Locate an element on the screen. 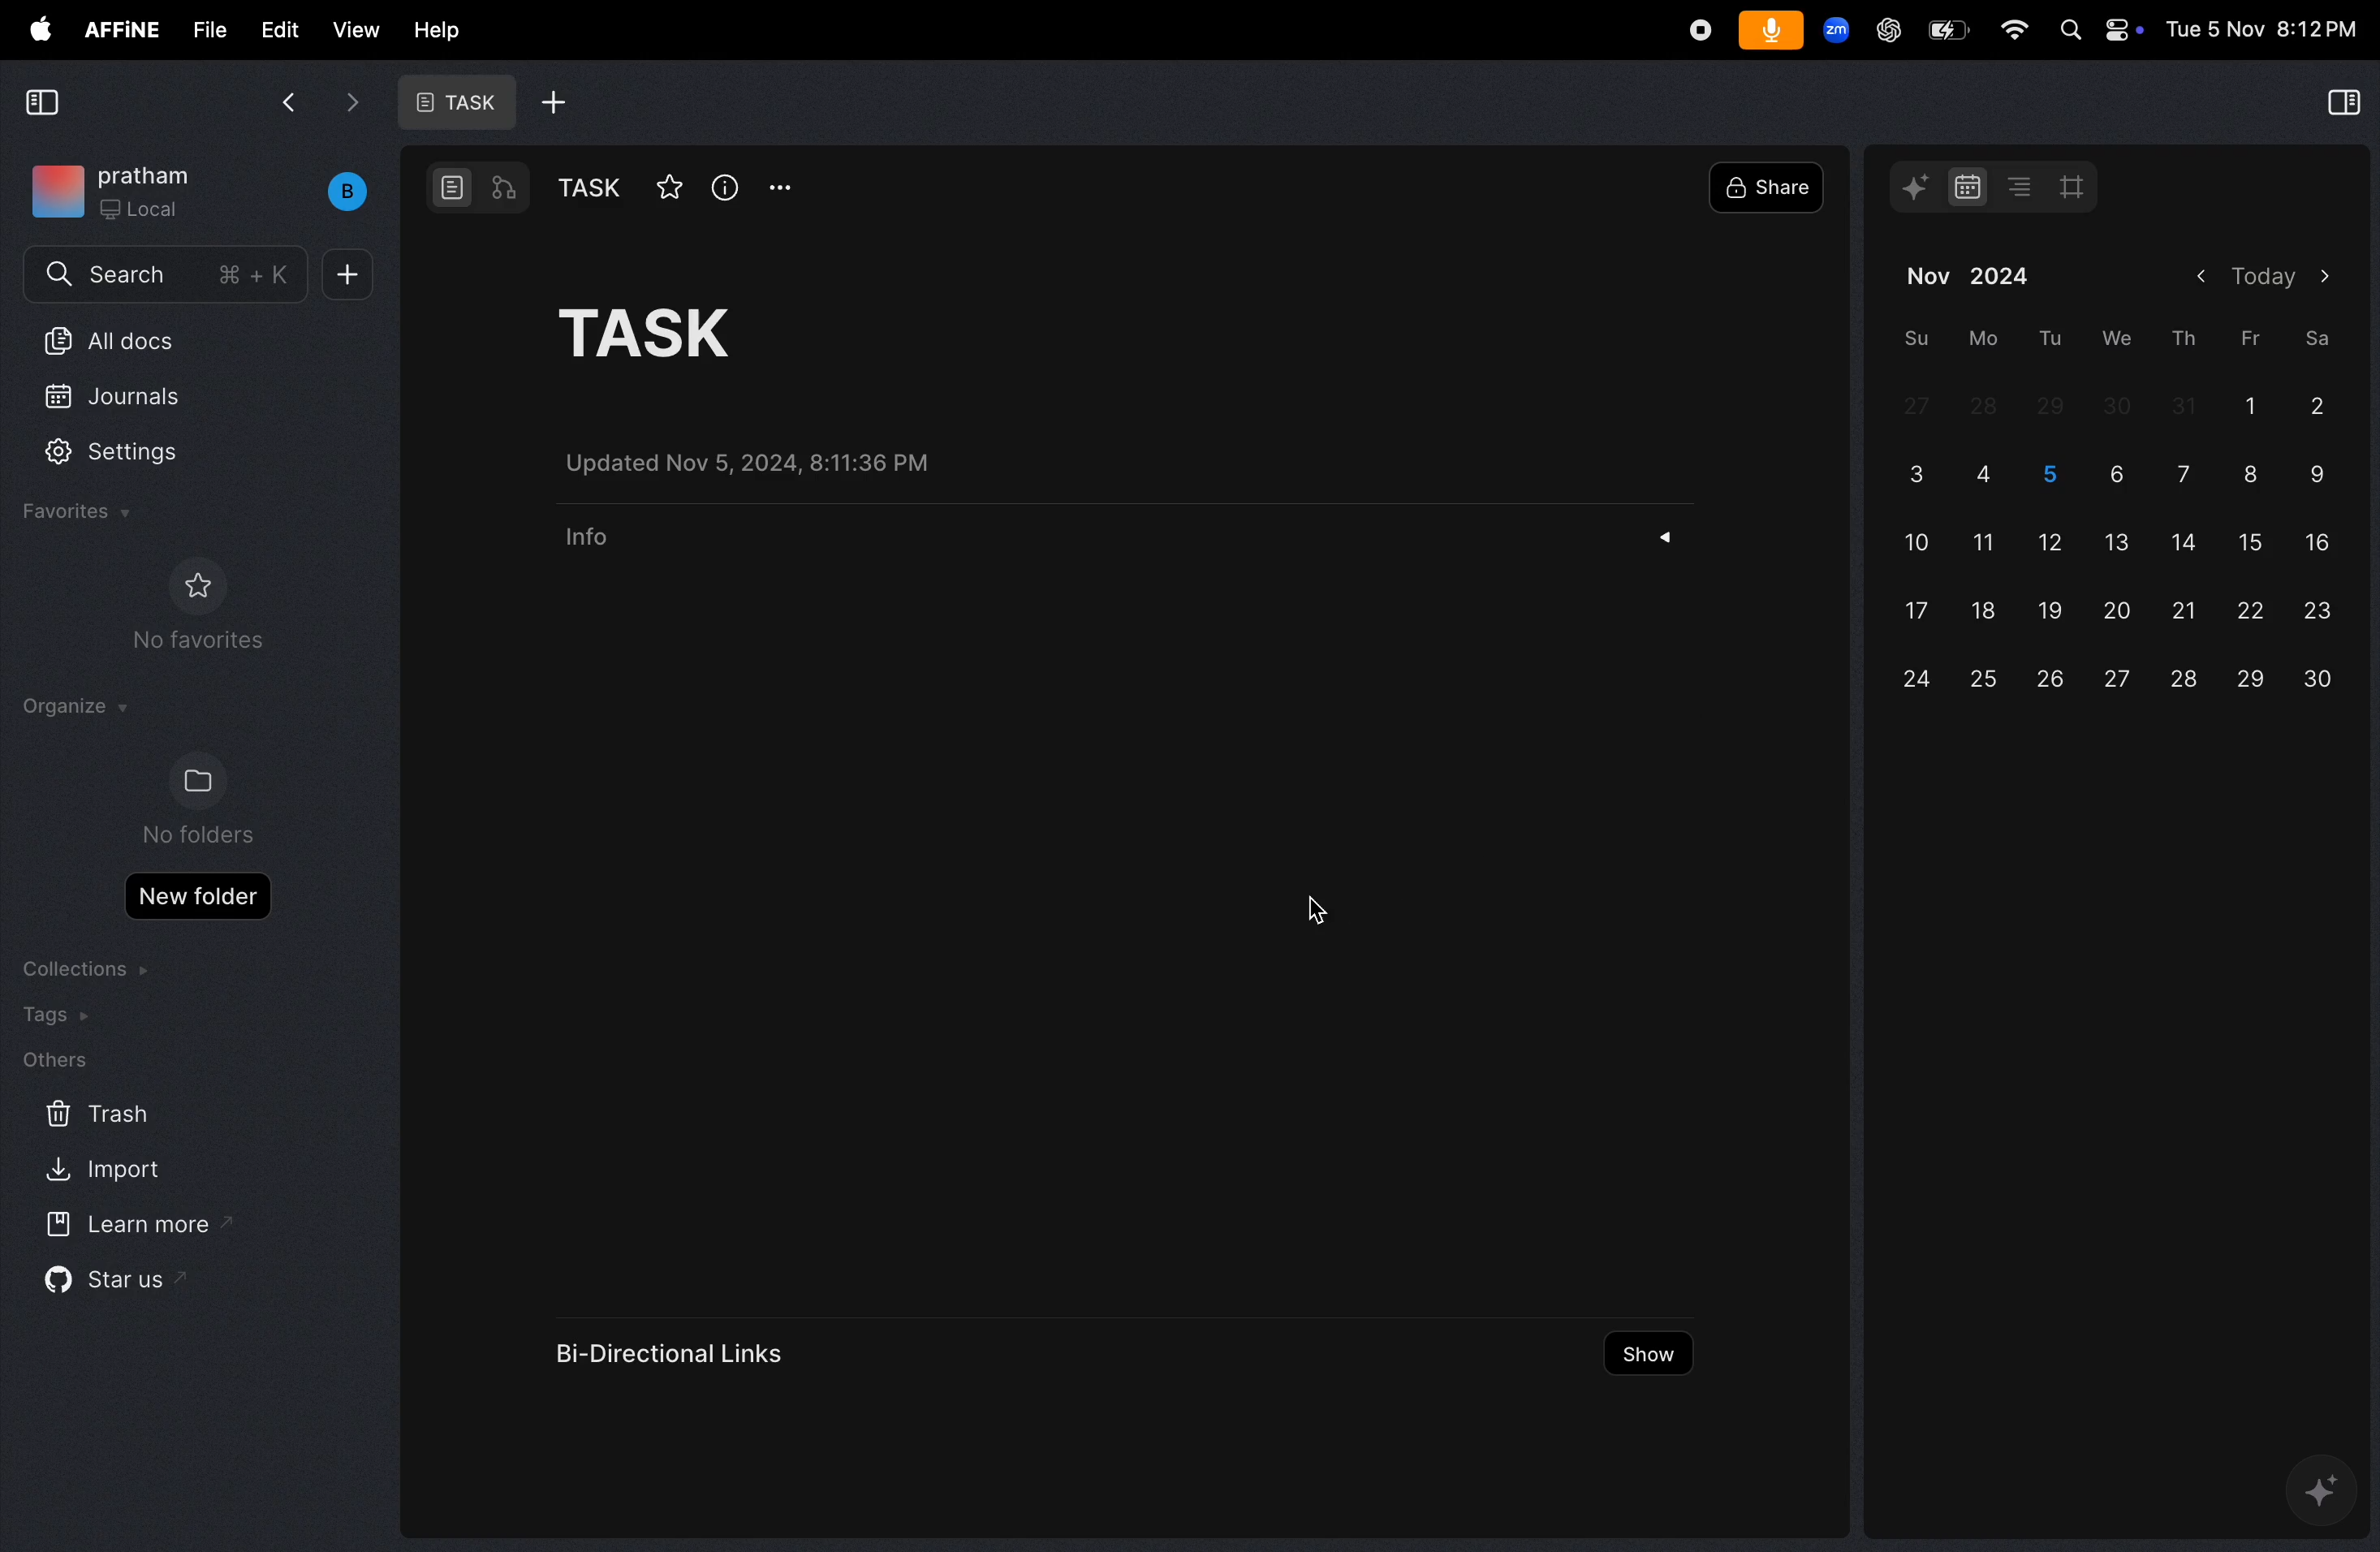 The width and height of the screenshot is (2380, 1552). task title is located at coordinates (685, 330).